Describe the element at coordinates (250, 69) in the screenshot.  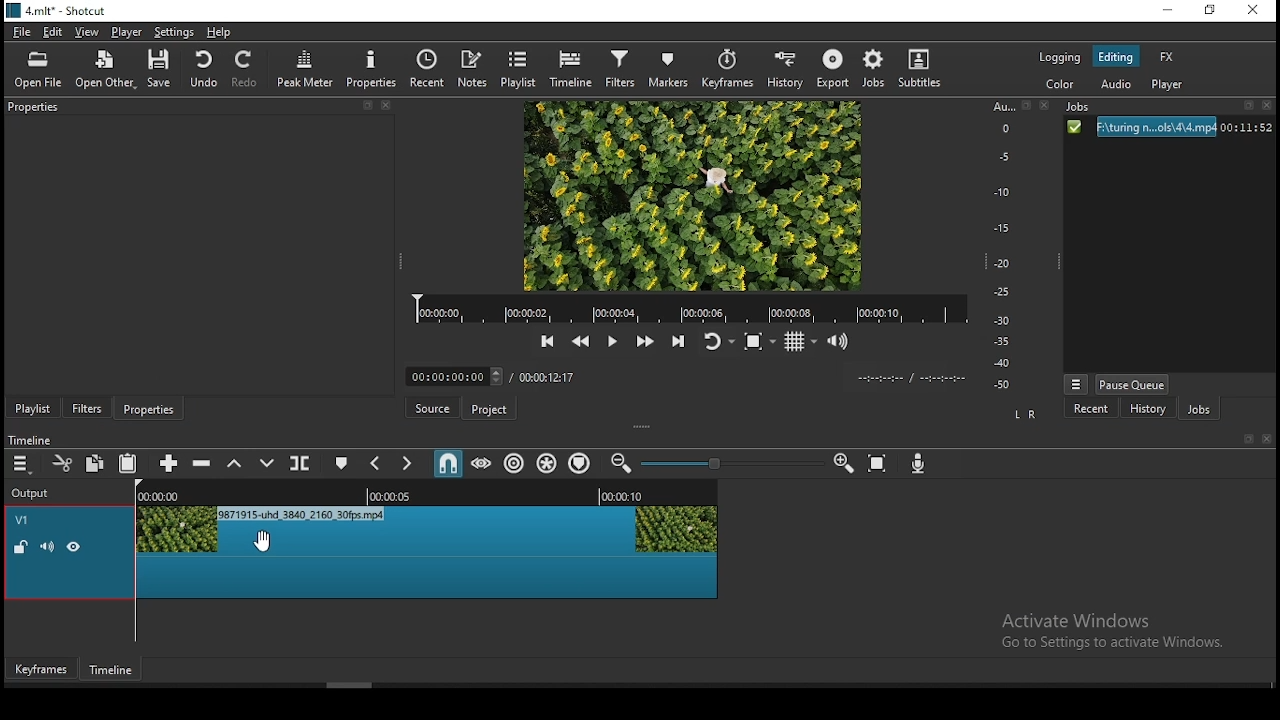
I see `redo` at that location.